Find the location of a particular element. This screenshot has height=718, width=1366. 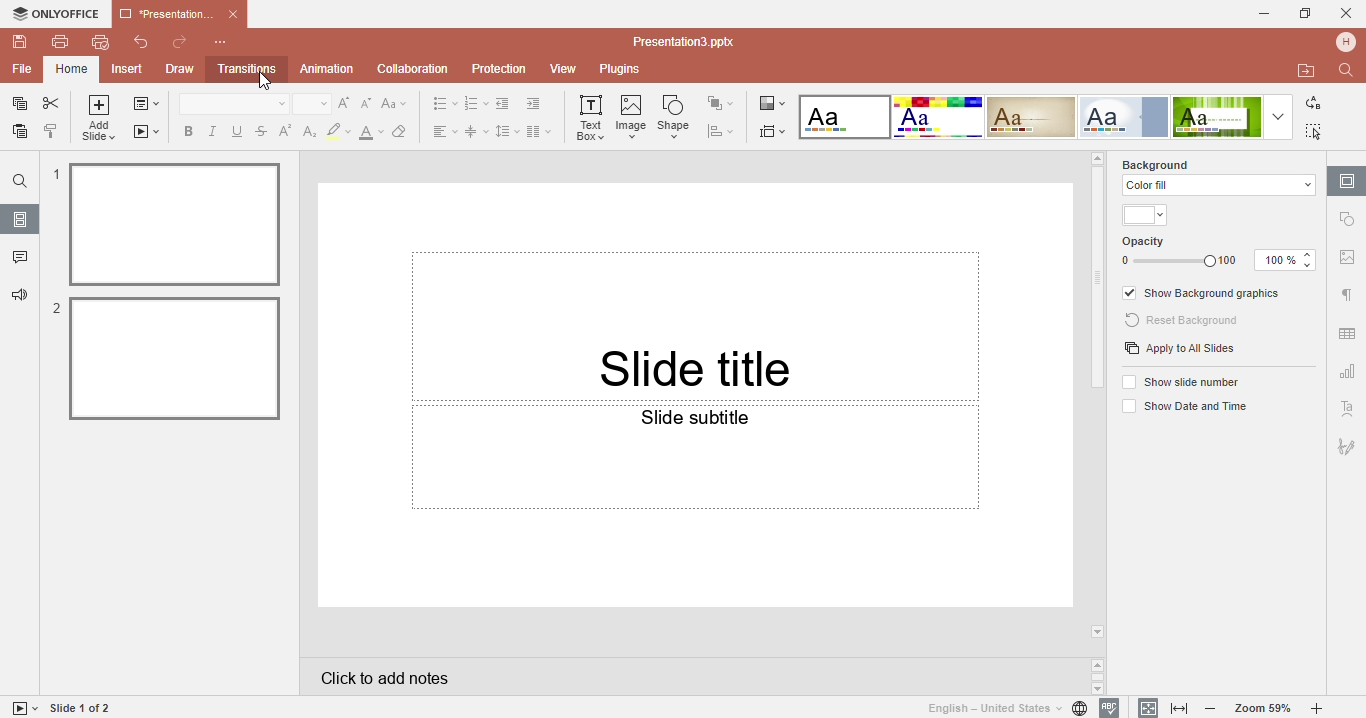

Select slide size is located at coordinates (774, 130).